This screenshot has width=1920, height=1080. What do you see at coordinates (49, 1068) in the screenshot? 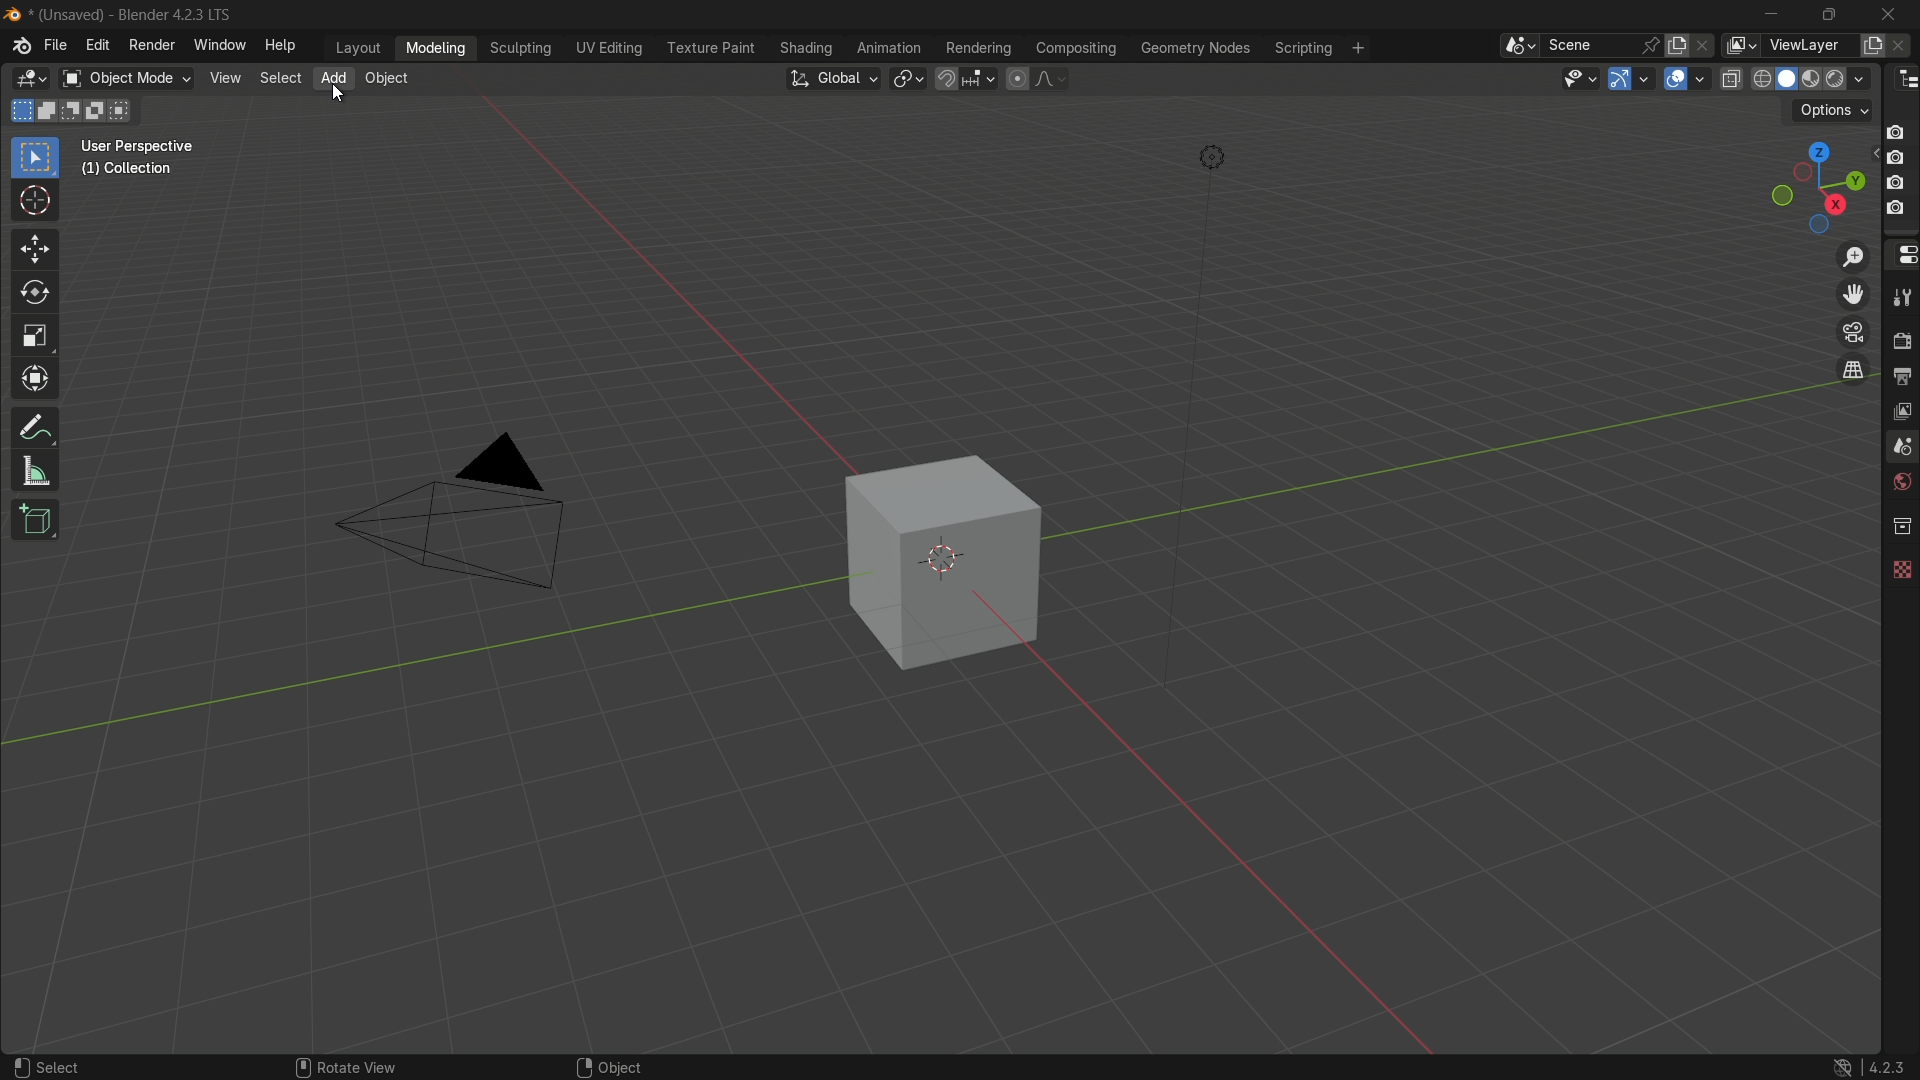
I see `select` at bounding box center [49, 1068].